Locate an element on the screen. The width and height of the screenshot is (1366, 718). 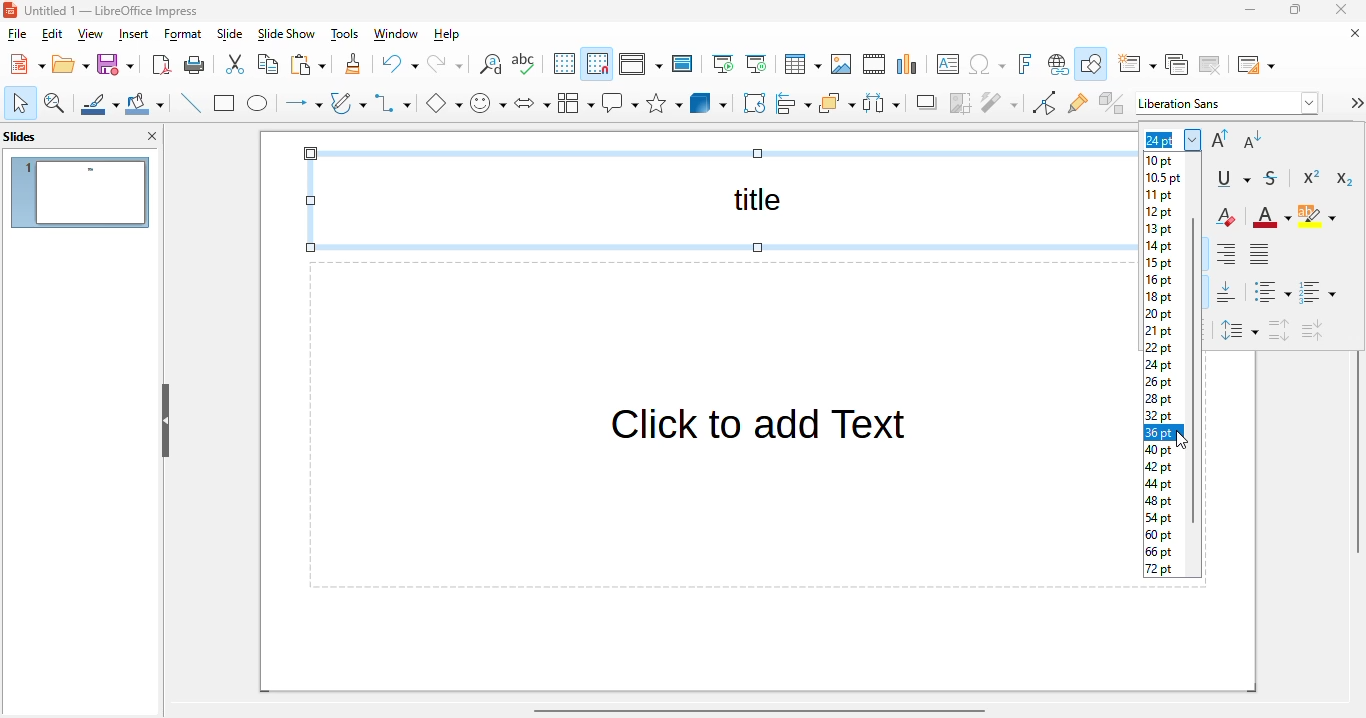
check spelling is located at coordinates (523, 63).